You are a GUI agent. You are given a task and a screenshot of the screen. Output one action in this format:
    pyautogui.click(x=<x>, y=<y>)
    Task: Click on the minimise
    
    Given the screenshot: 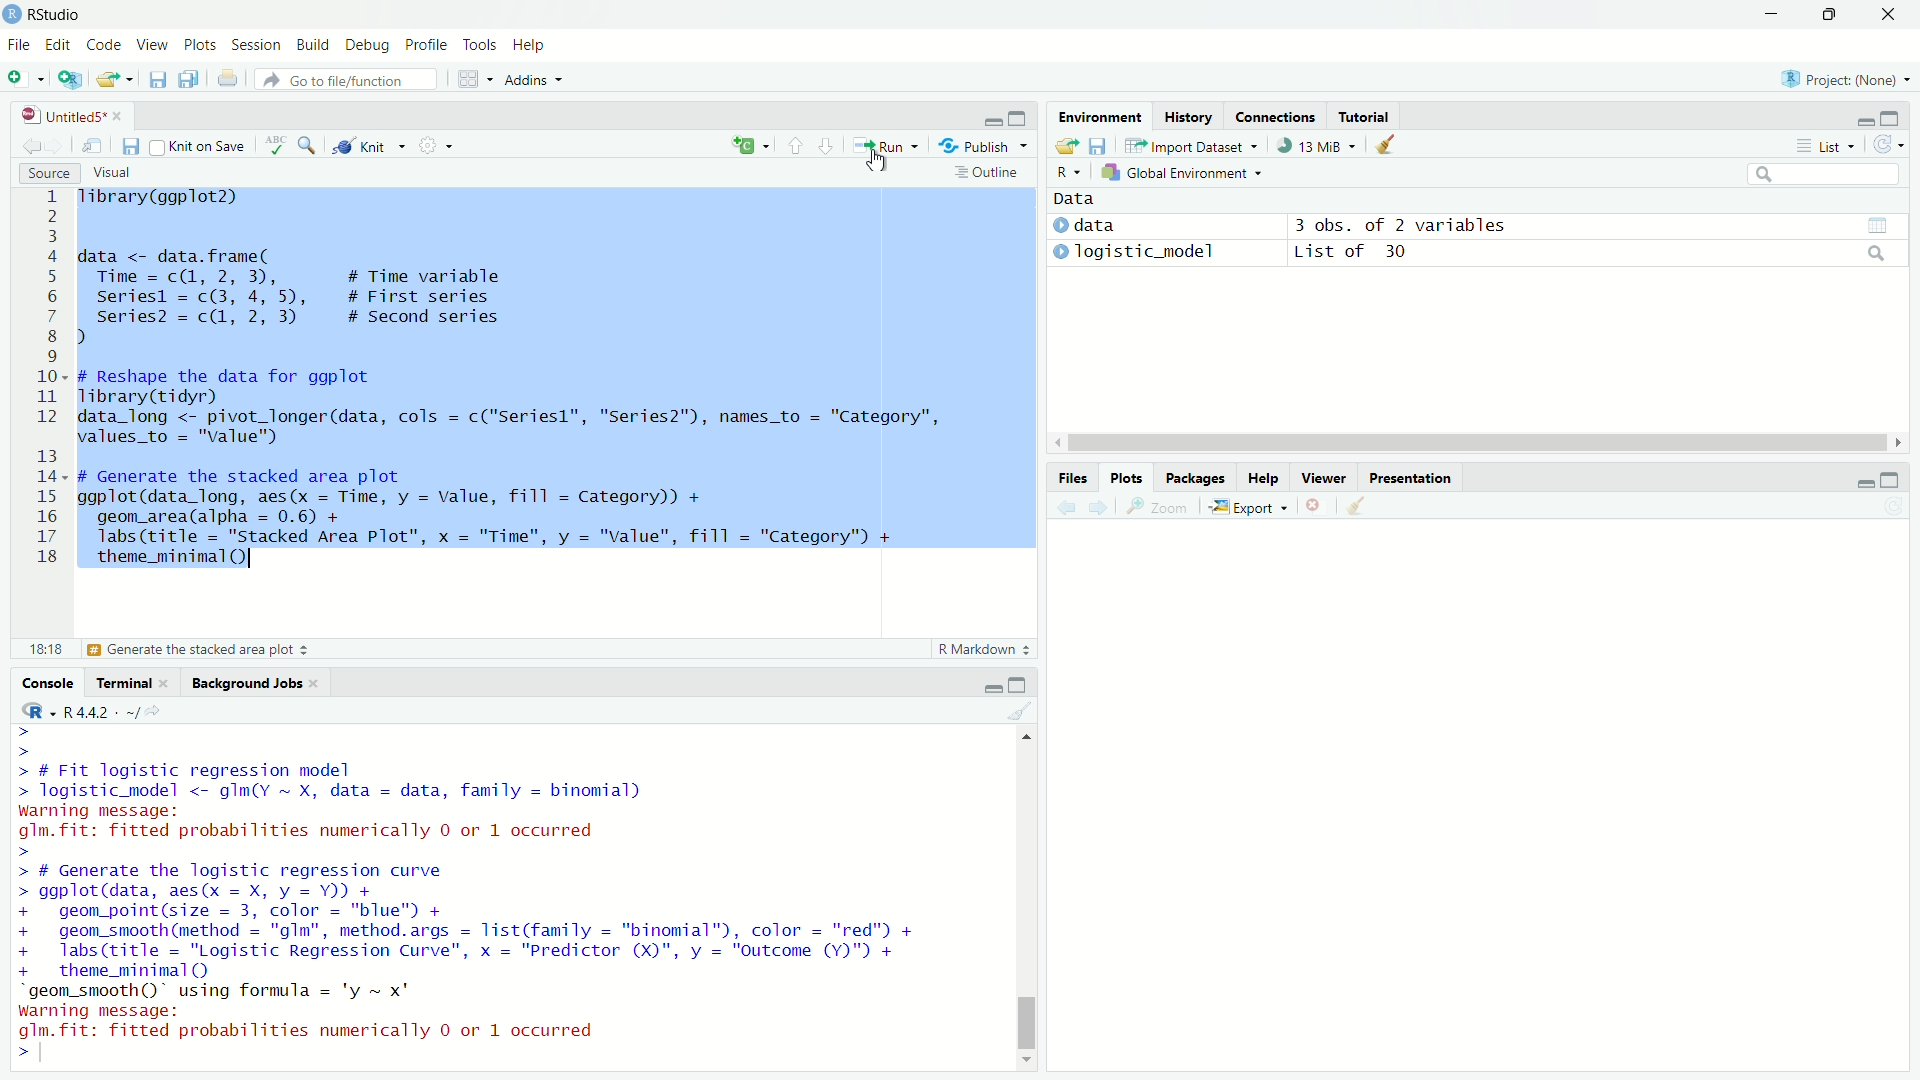 What is the action you would take?
    pyautogui.click(x=1858, y=481)
    